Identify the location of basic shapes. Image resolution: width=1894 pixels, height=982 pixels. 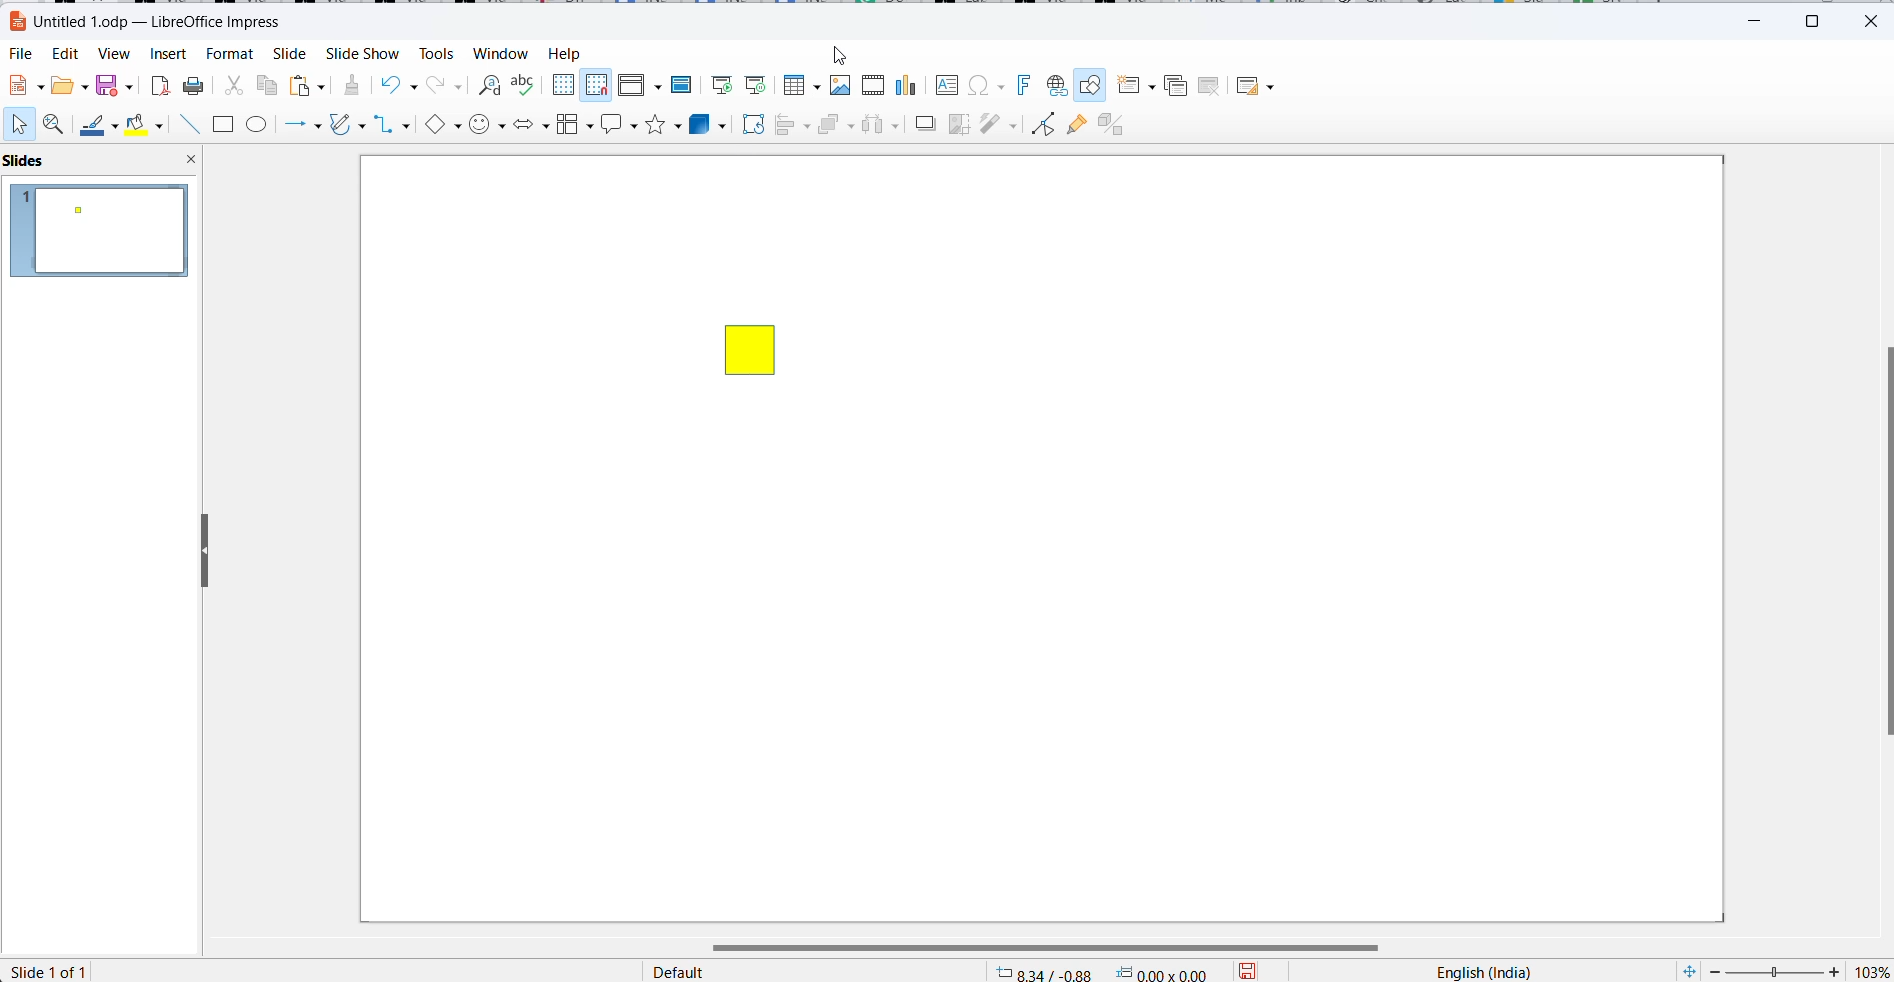
(441, 127).